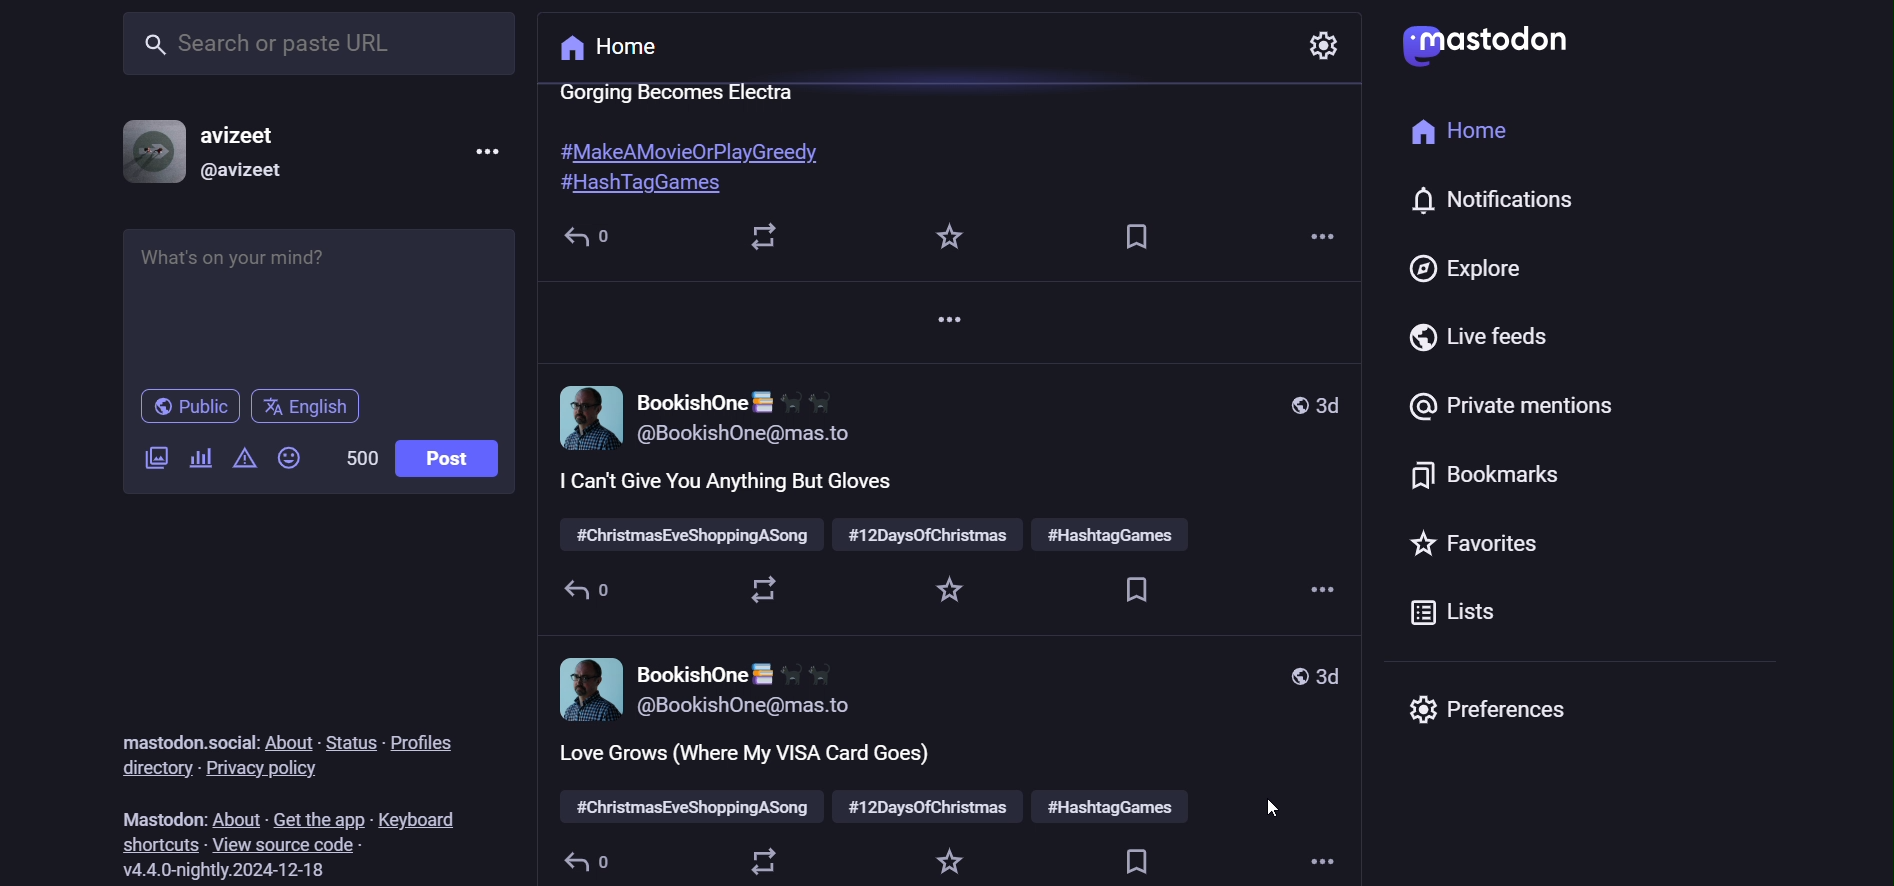 This screenshot has width=1894, height=886. Describe the element at coordinates (188, 406) in the screenshot. I see `public` at that location.